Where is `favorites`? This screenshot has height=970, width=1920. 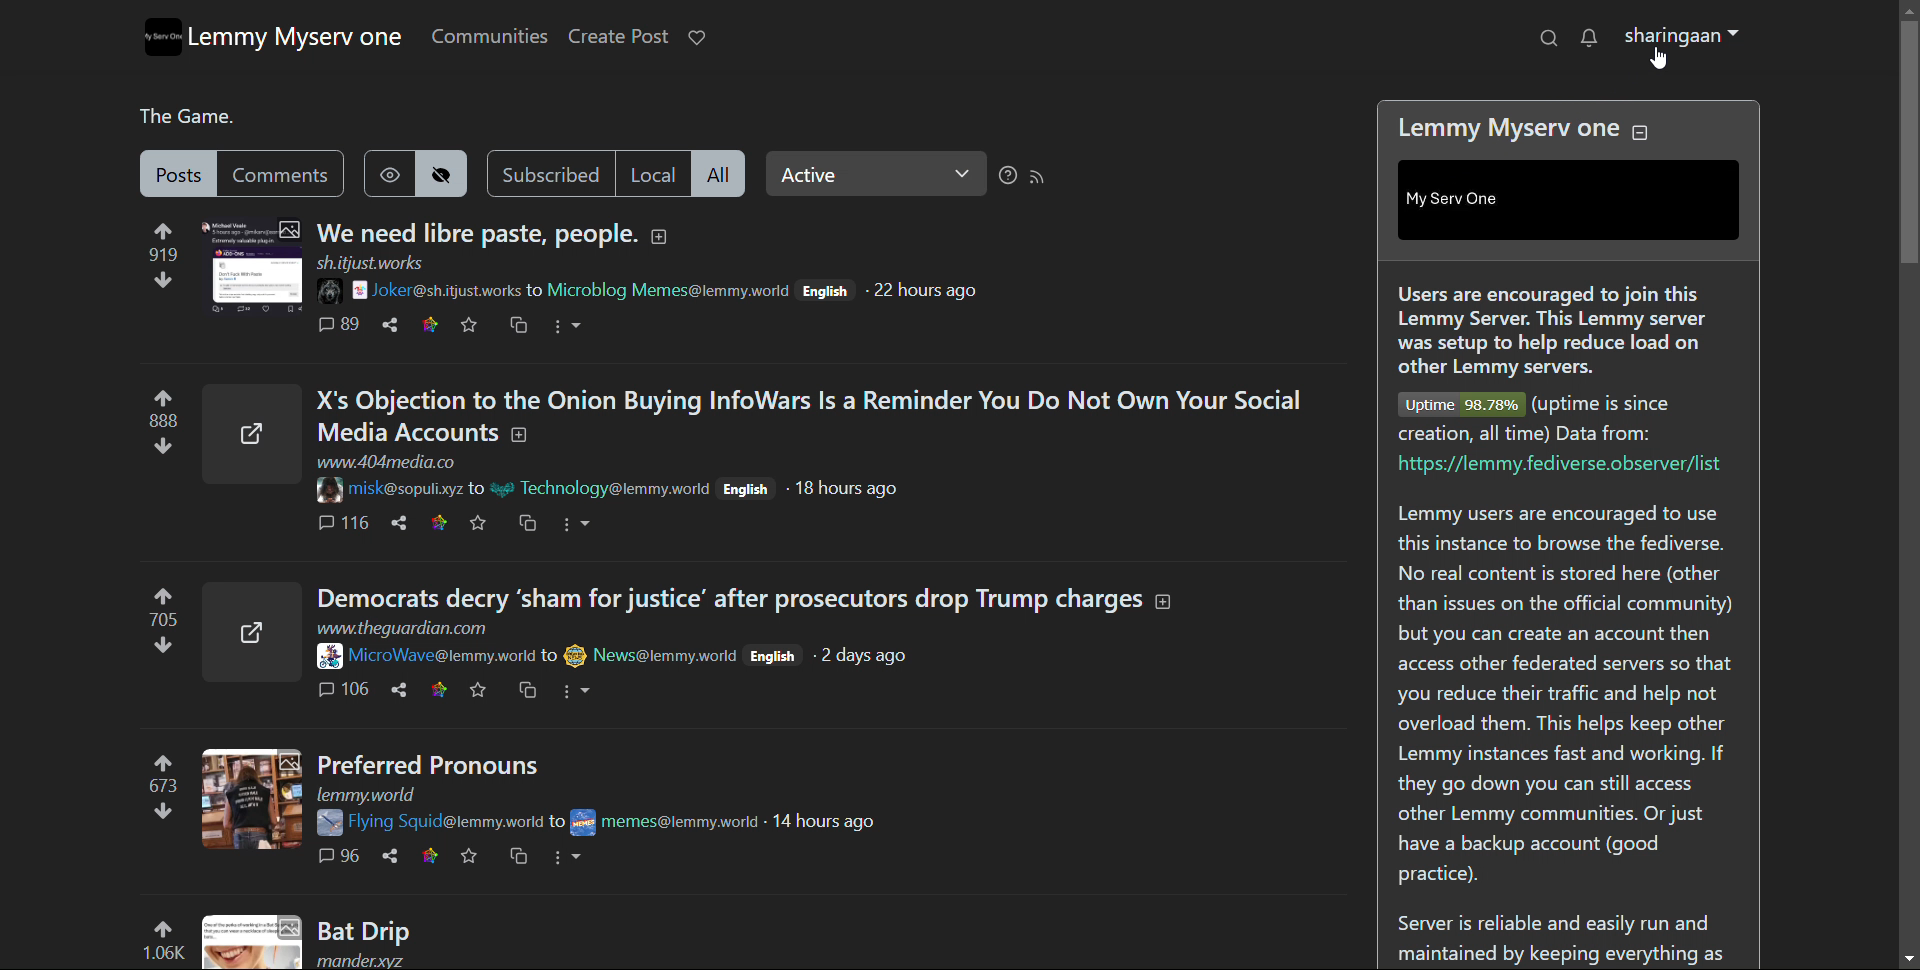
favorites is located at coordinates (483, 688).